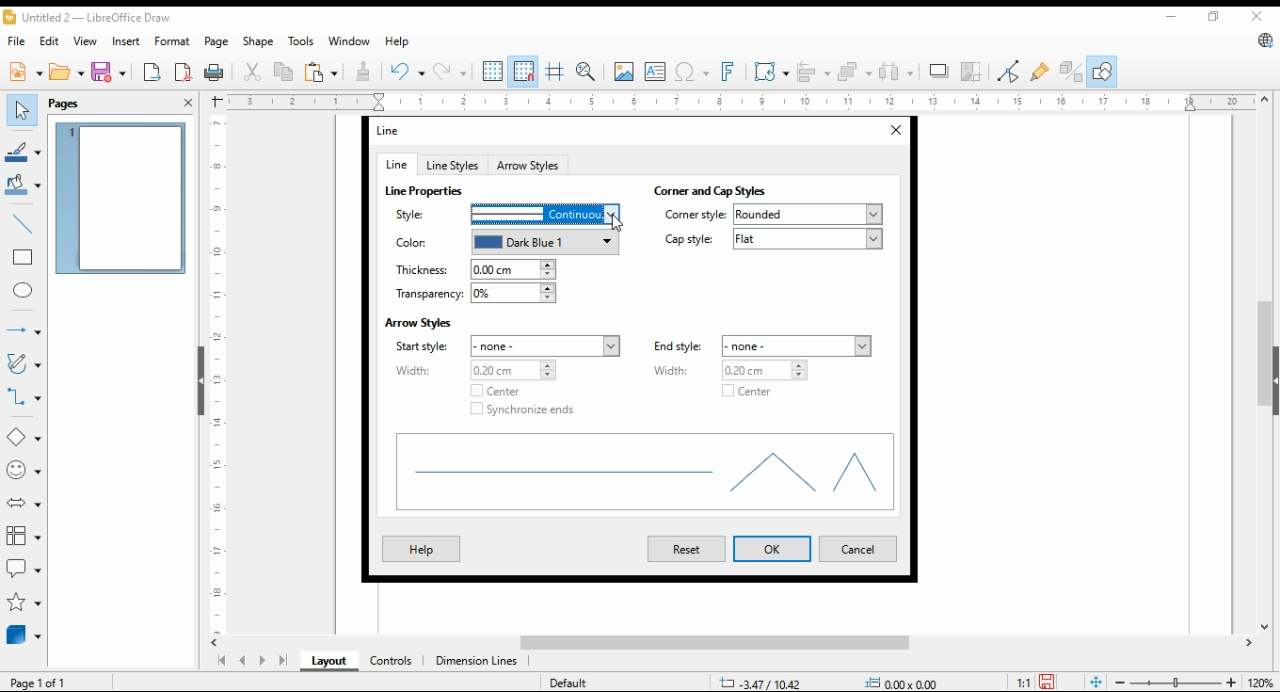 The height and width of the screenshot is (692, 1280). I want to click on window, so click(348, 41).